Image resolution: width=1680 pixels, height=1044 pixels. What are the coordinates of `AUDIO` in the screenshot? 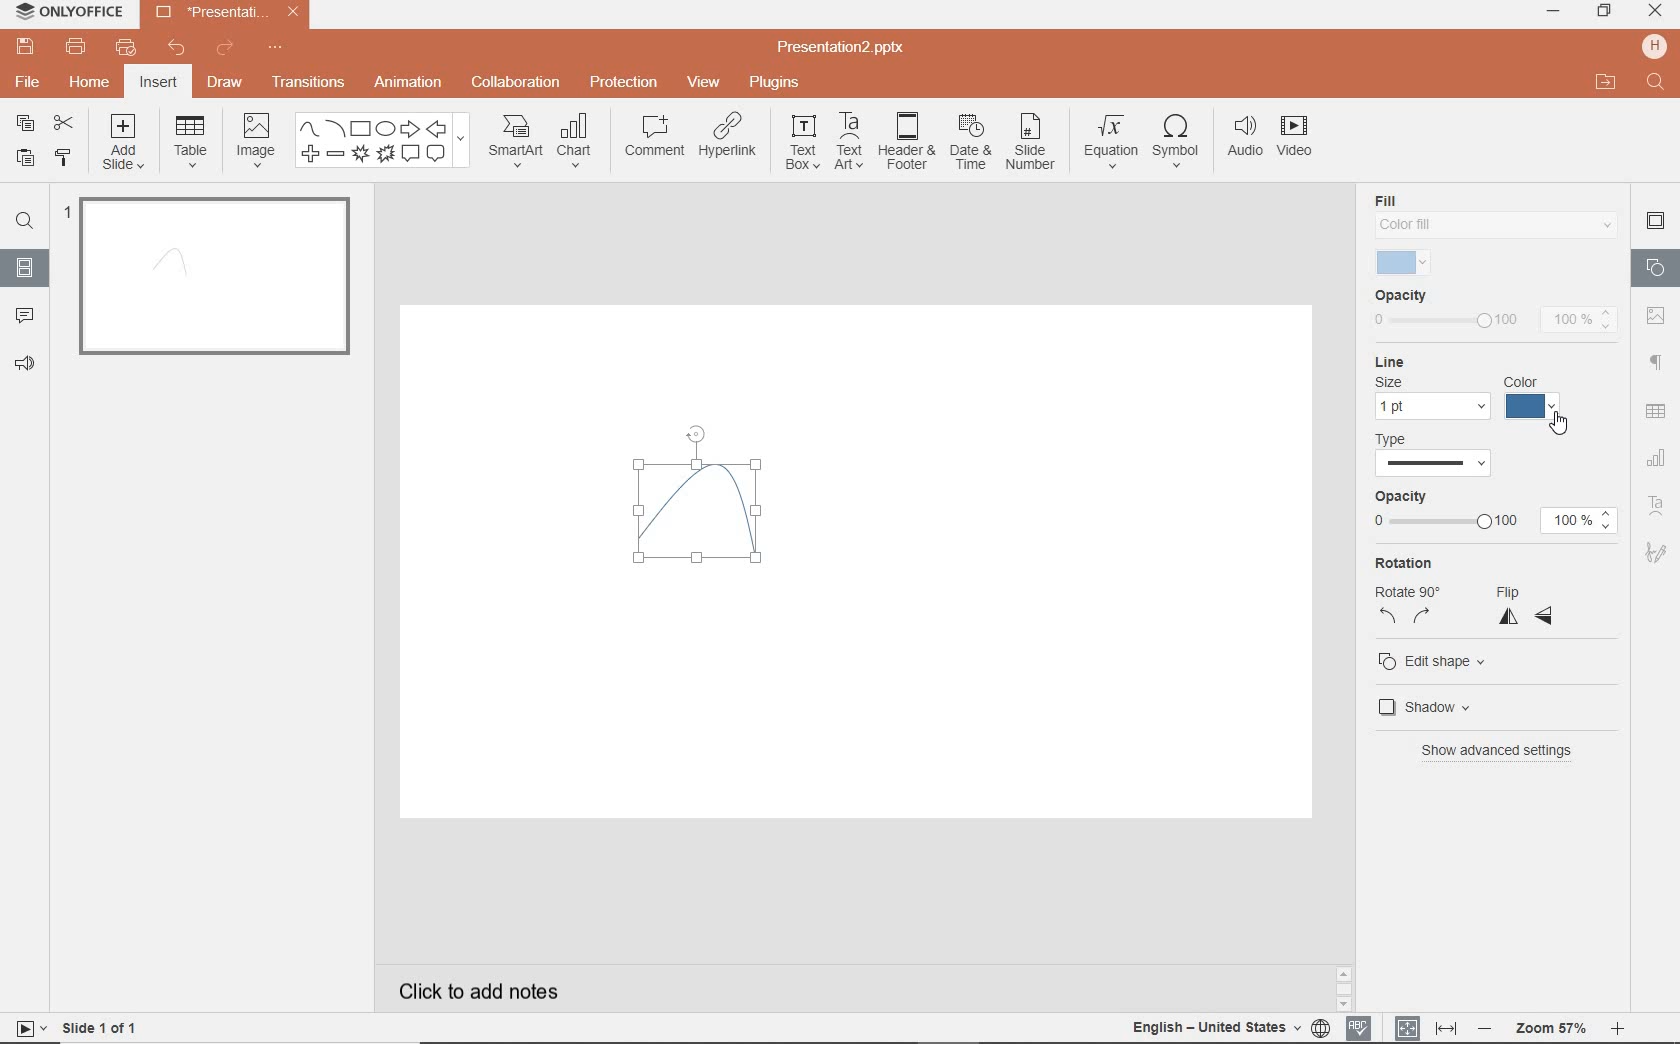 It's located at (1246, 137).